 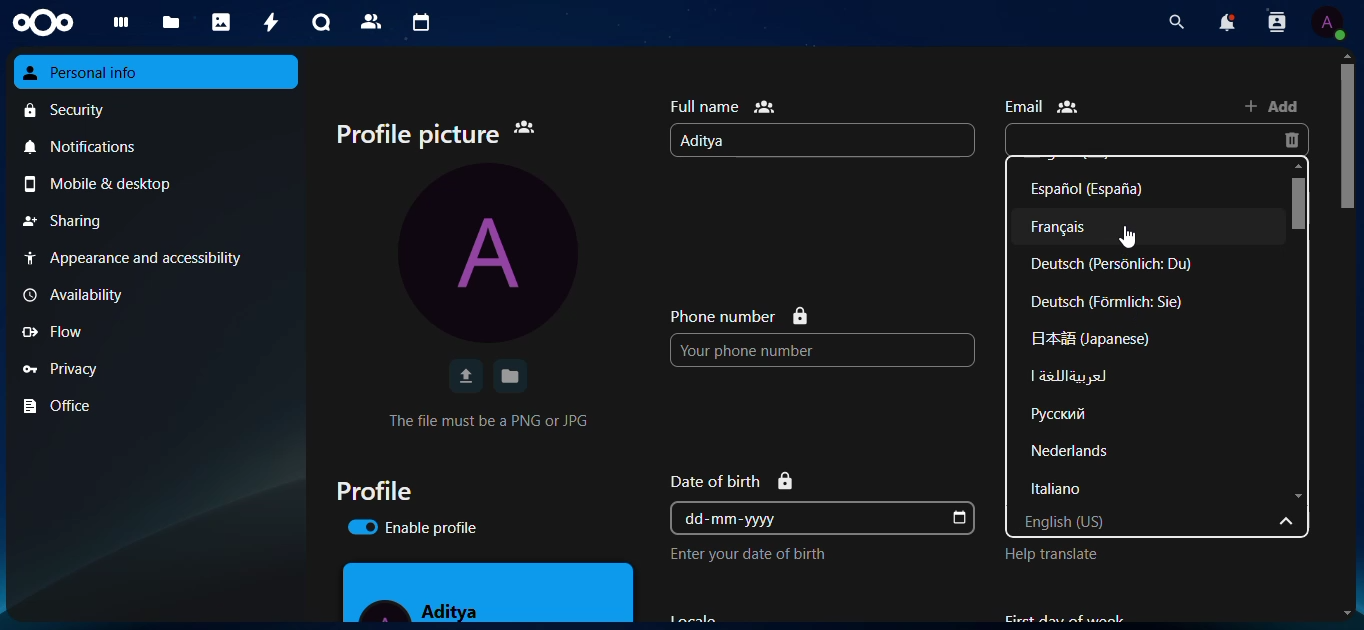 What do you see at coordinates (68, 367) in the screenshot?
I see `privacy` at bounding box center [68, 367].